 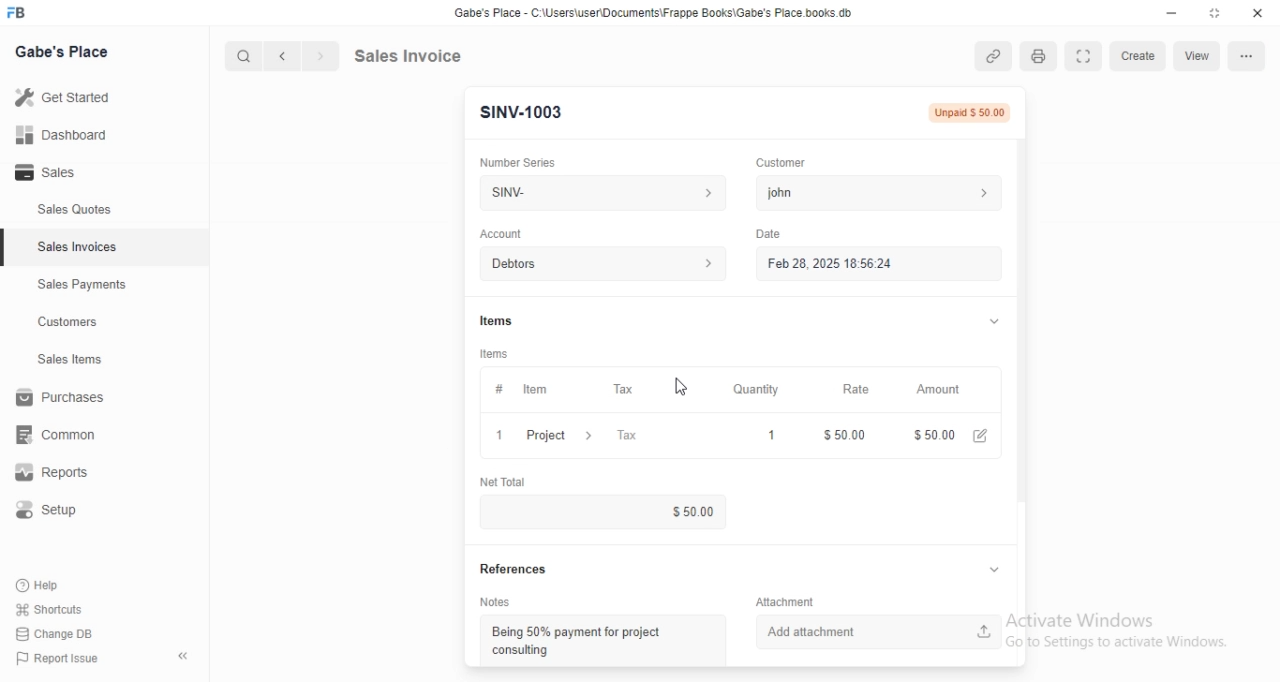 What do you see at coordinates (64, 210) in the screenshot?
I see `Sales Quotes` at bounding box center [64, 210].